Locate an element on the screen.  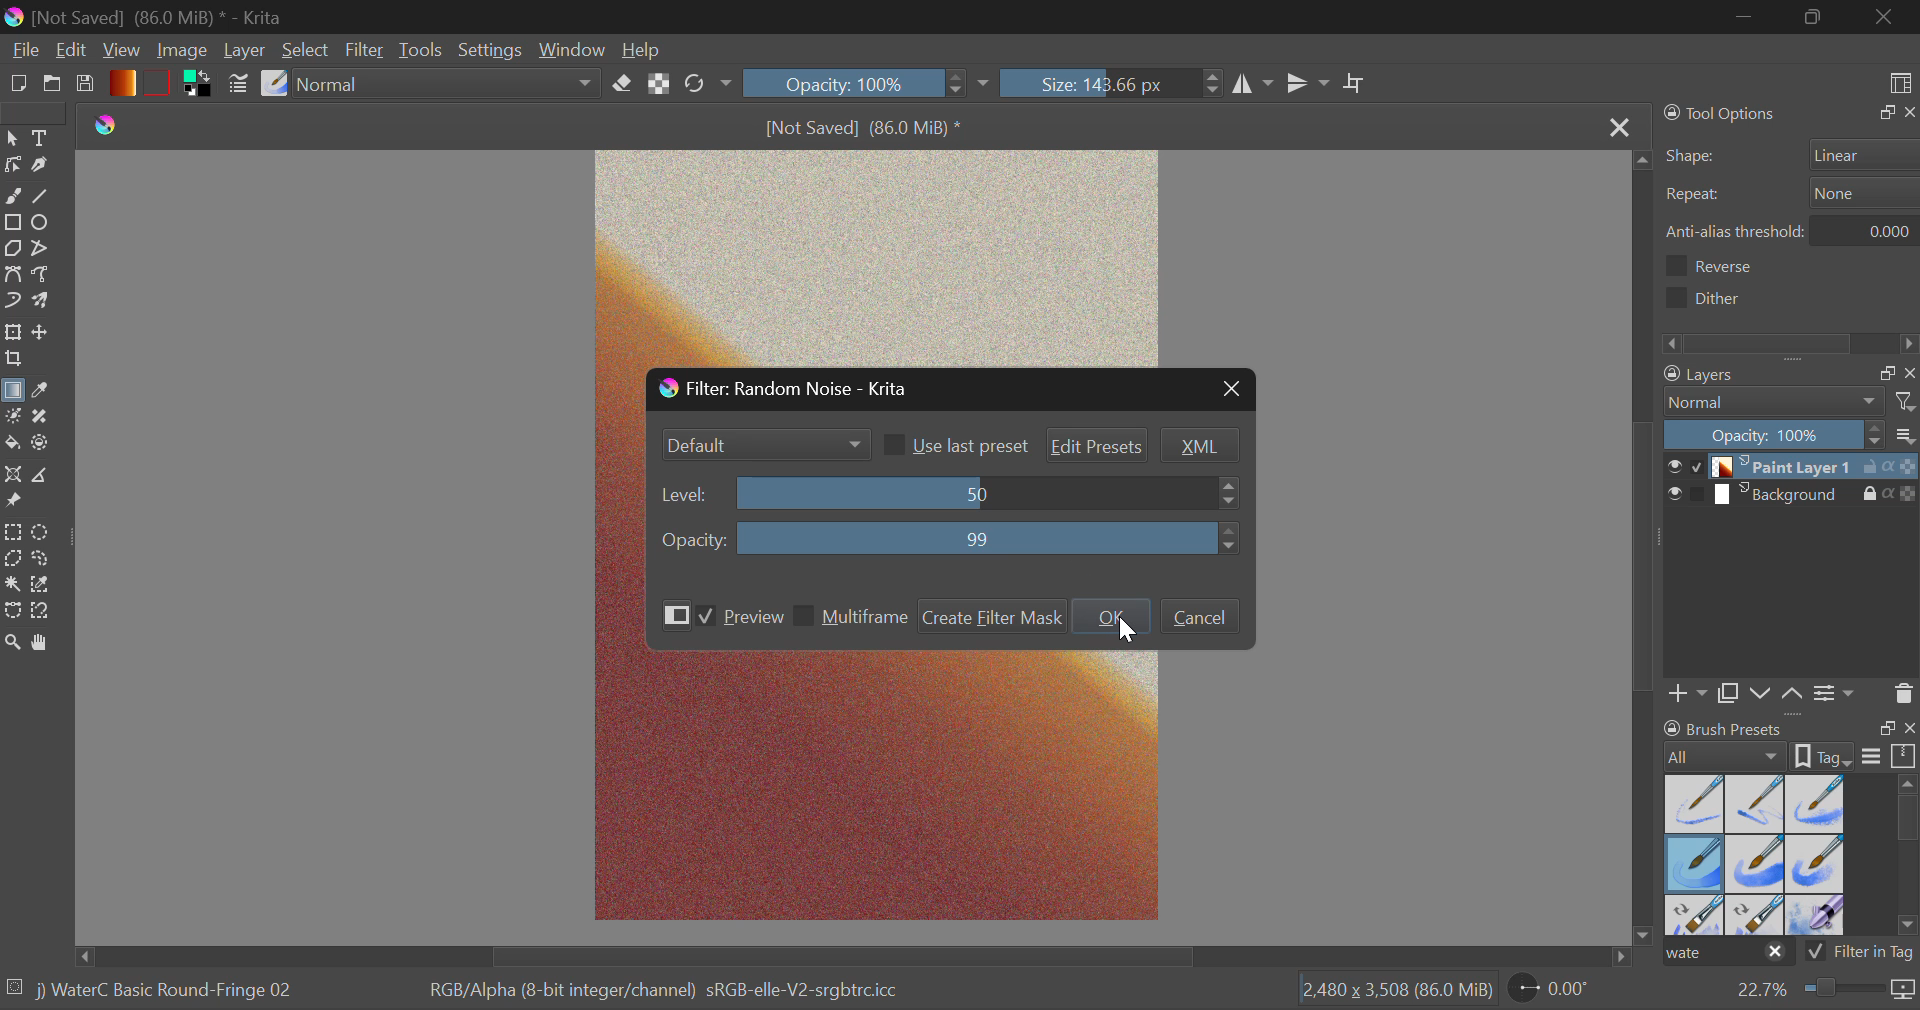
Anti-alias threshhold: is located at coordinates (1736, 231).